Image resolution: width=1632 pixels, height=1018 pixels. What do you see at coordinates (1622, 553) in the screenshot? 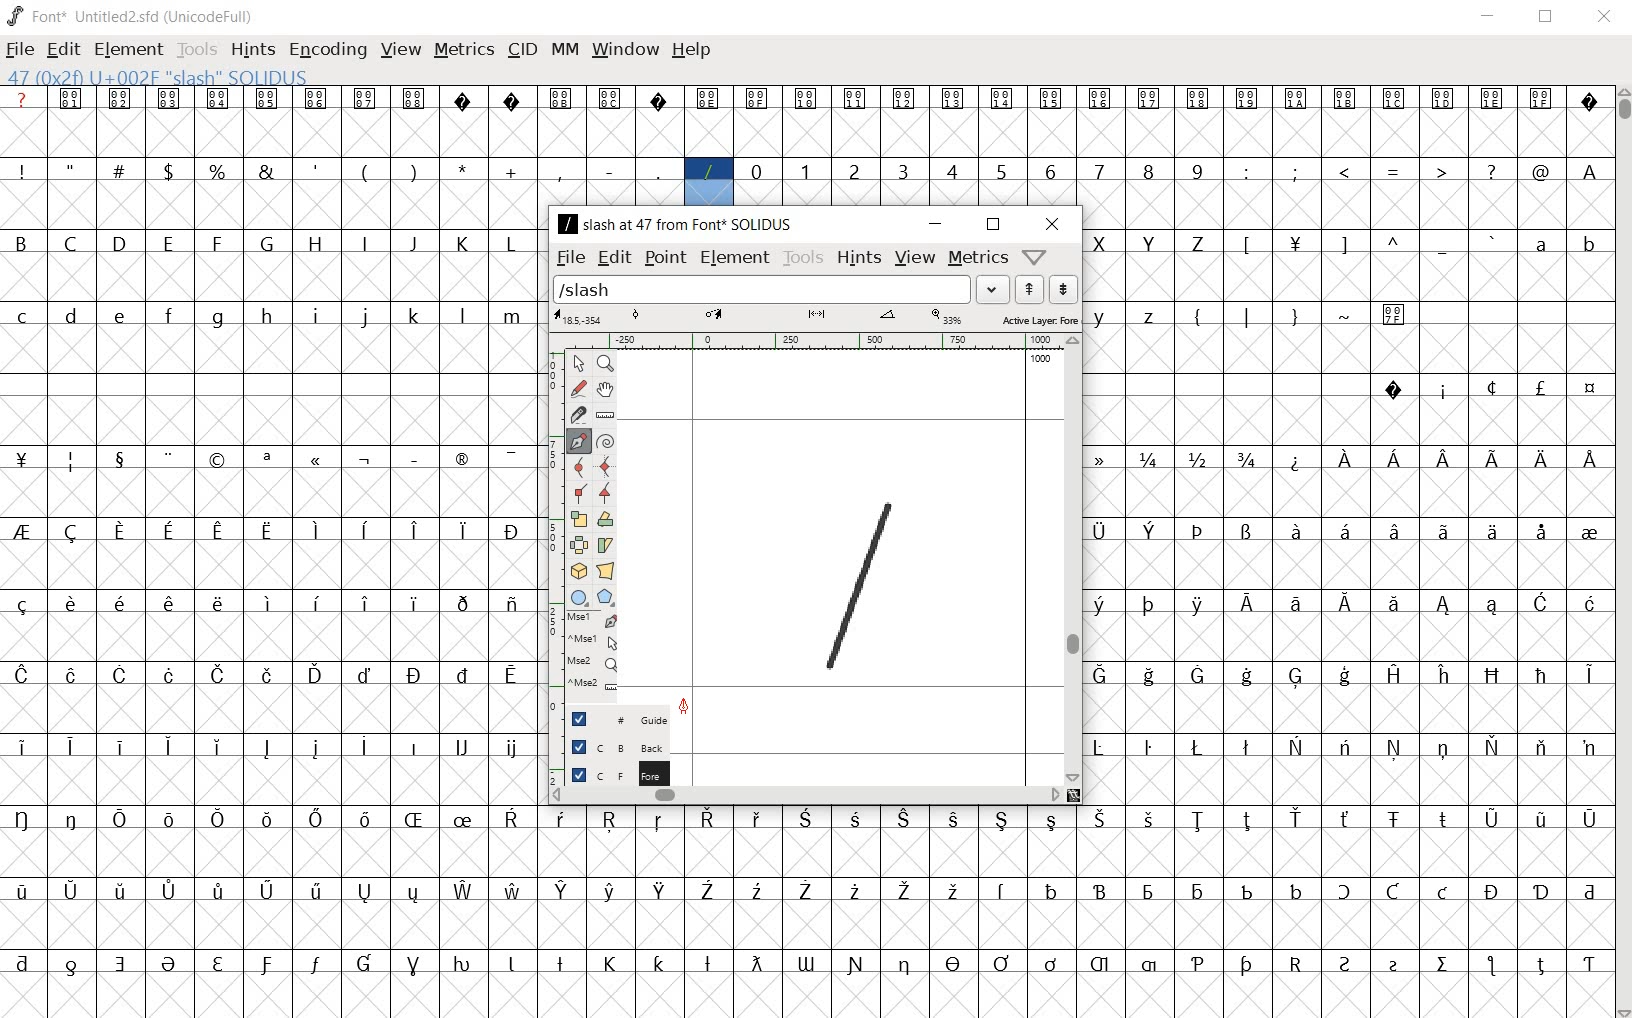
I see `CURSOR` at bounding box center [1622, 553].